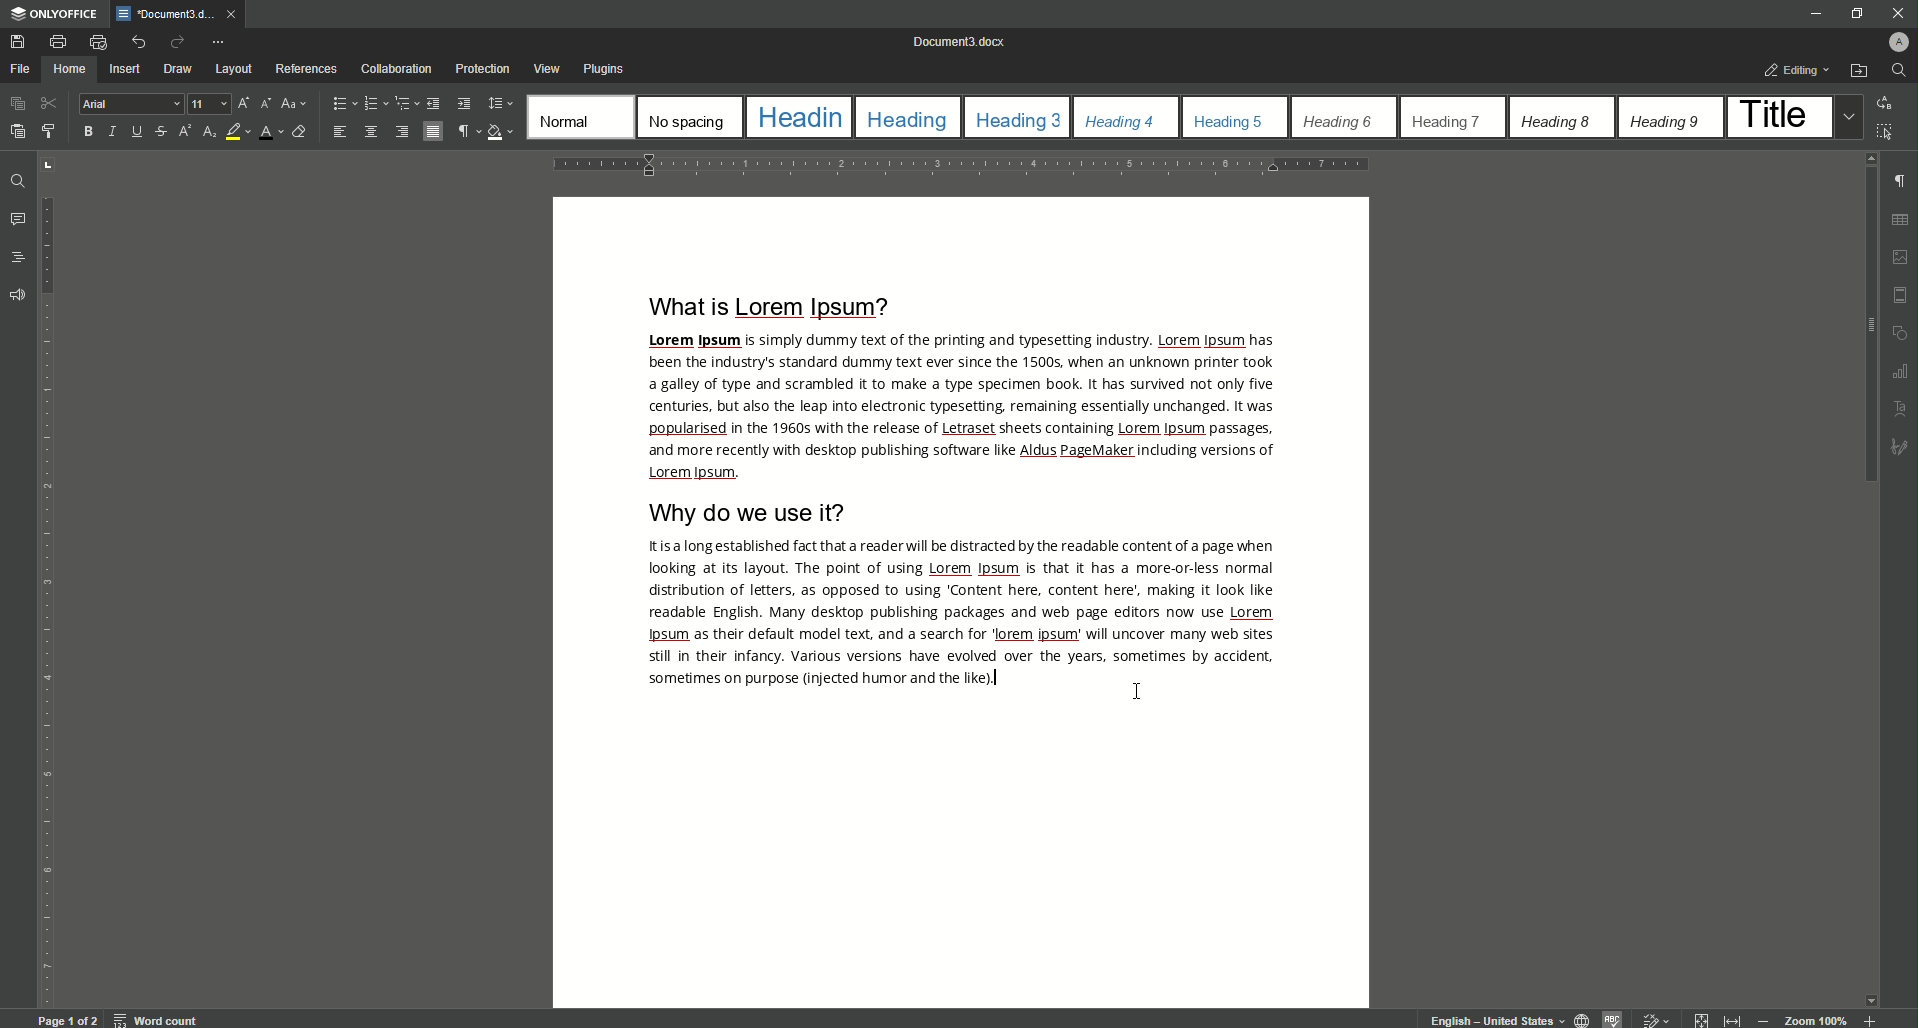 This screenshot has width=1918, height=1028. What do you see at coordinates (465, 133) in the screenshot?
I see `Non-printing Characters` at bounding box center [465, 133].